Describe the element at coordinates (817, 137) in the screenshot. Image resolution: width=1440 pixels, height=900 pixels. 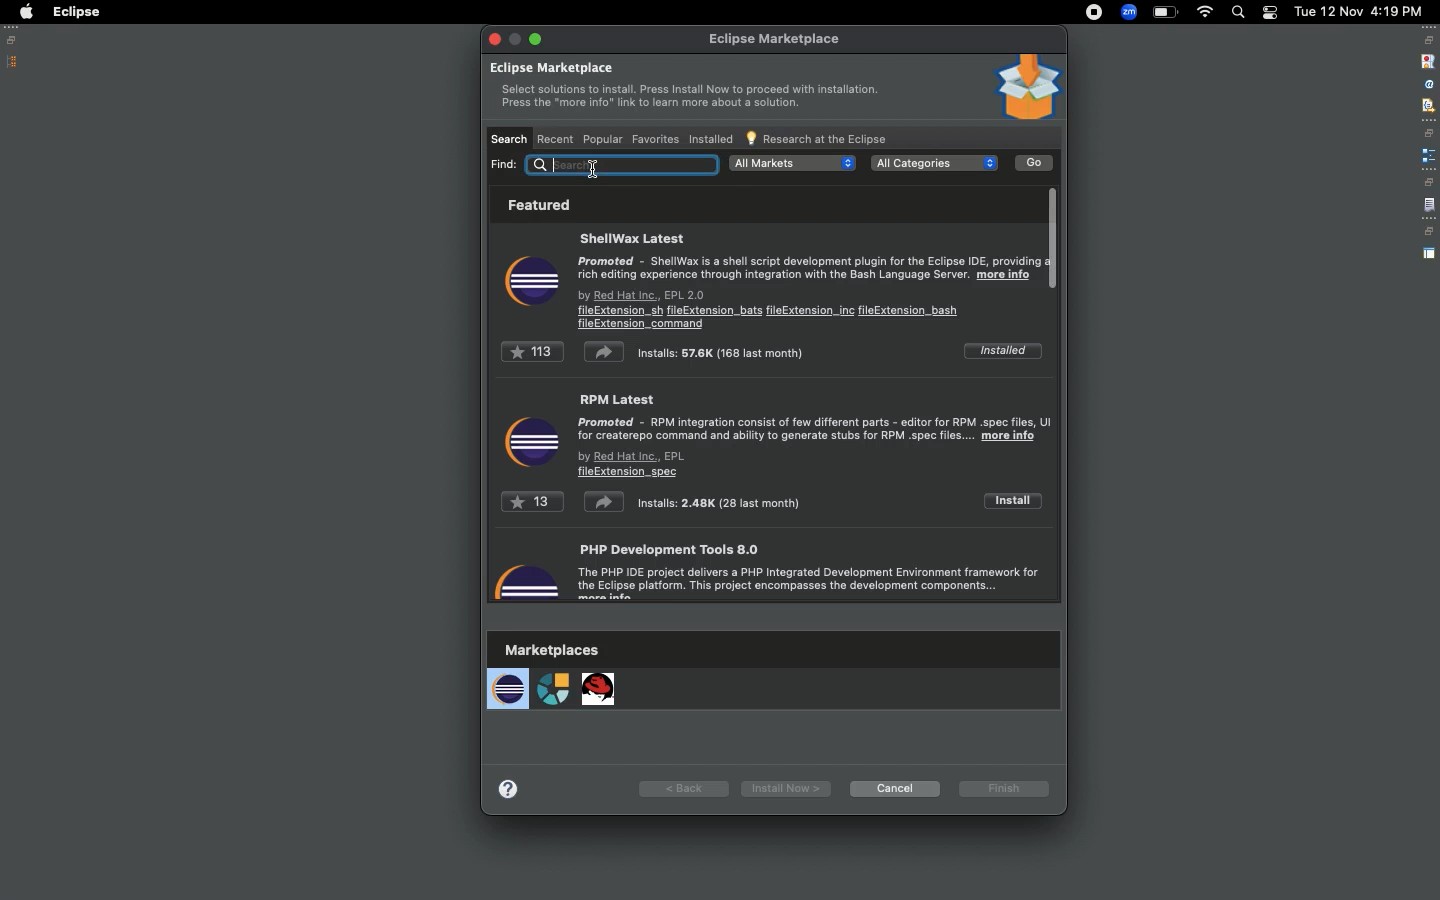
I see `Research at the Eclipse` at that location.